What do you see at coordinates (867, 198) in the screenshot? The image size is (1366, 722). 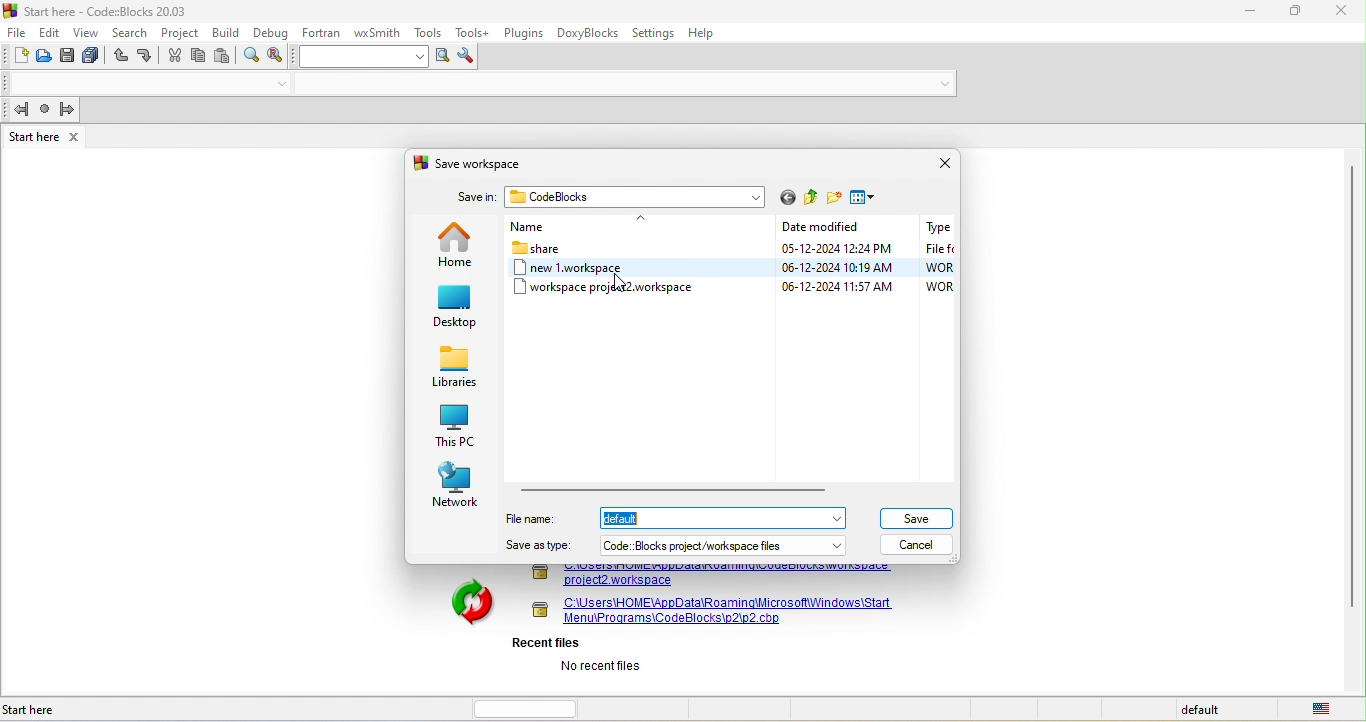 I see `view menu` at bounding box center [867, 198].